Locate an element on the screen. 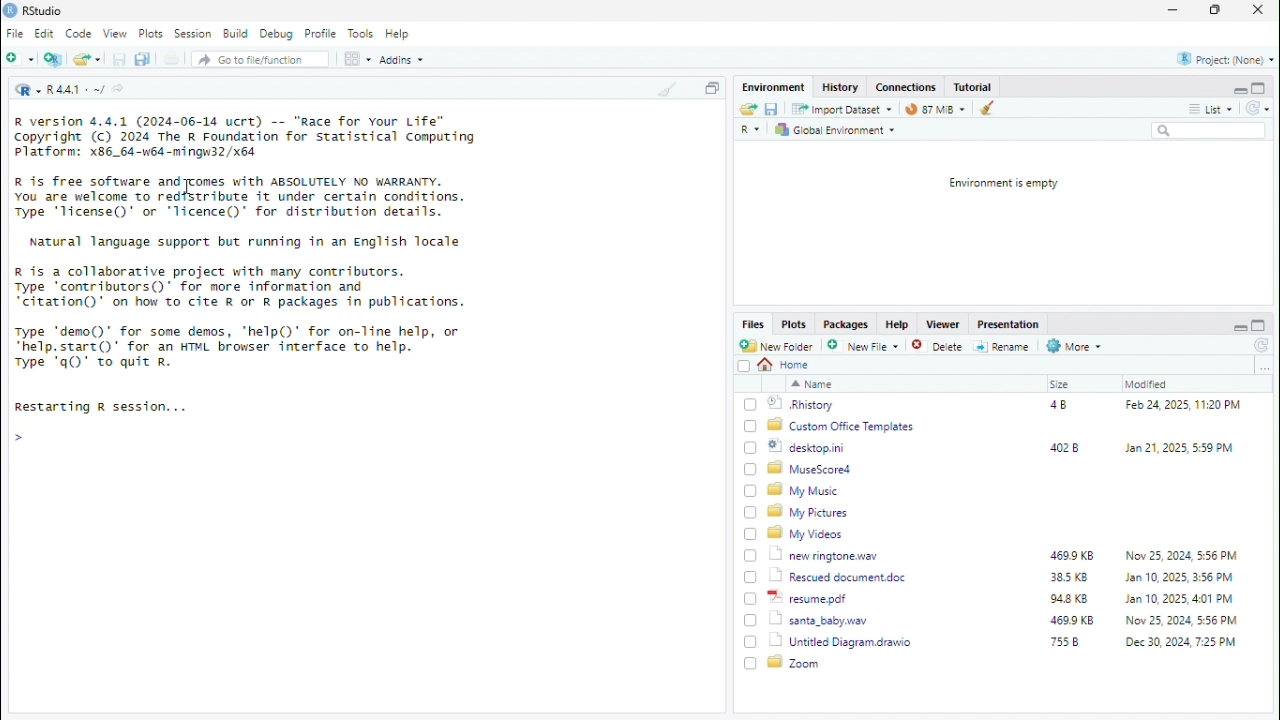  copy is located at coordinates (711, 88).